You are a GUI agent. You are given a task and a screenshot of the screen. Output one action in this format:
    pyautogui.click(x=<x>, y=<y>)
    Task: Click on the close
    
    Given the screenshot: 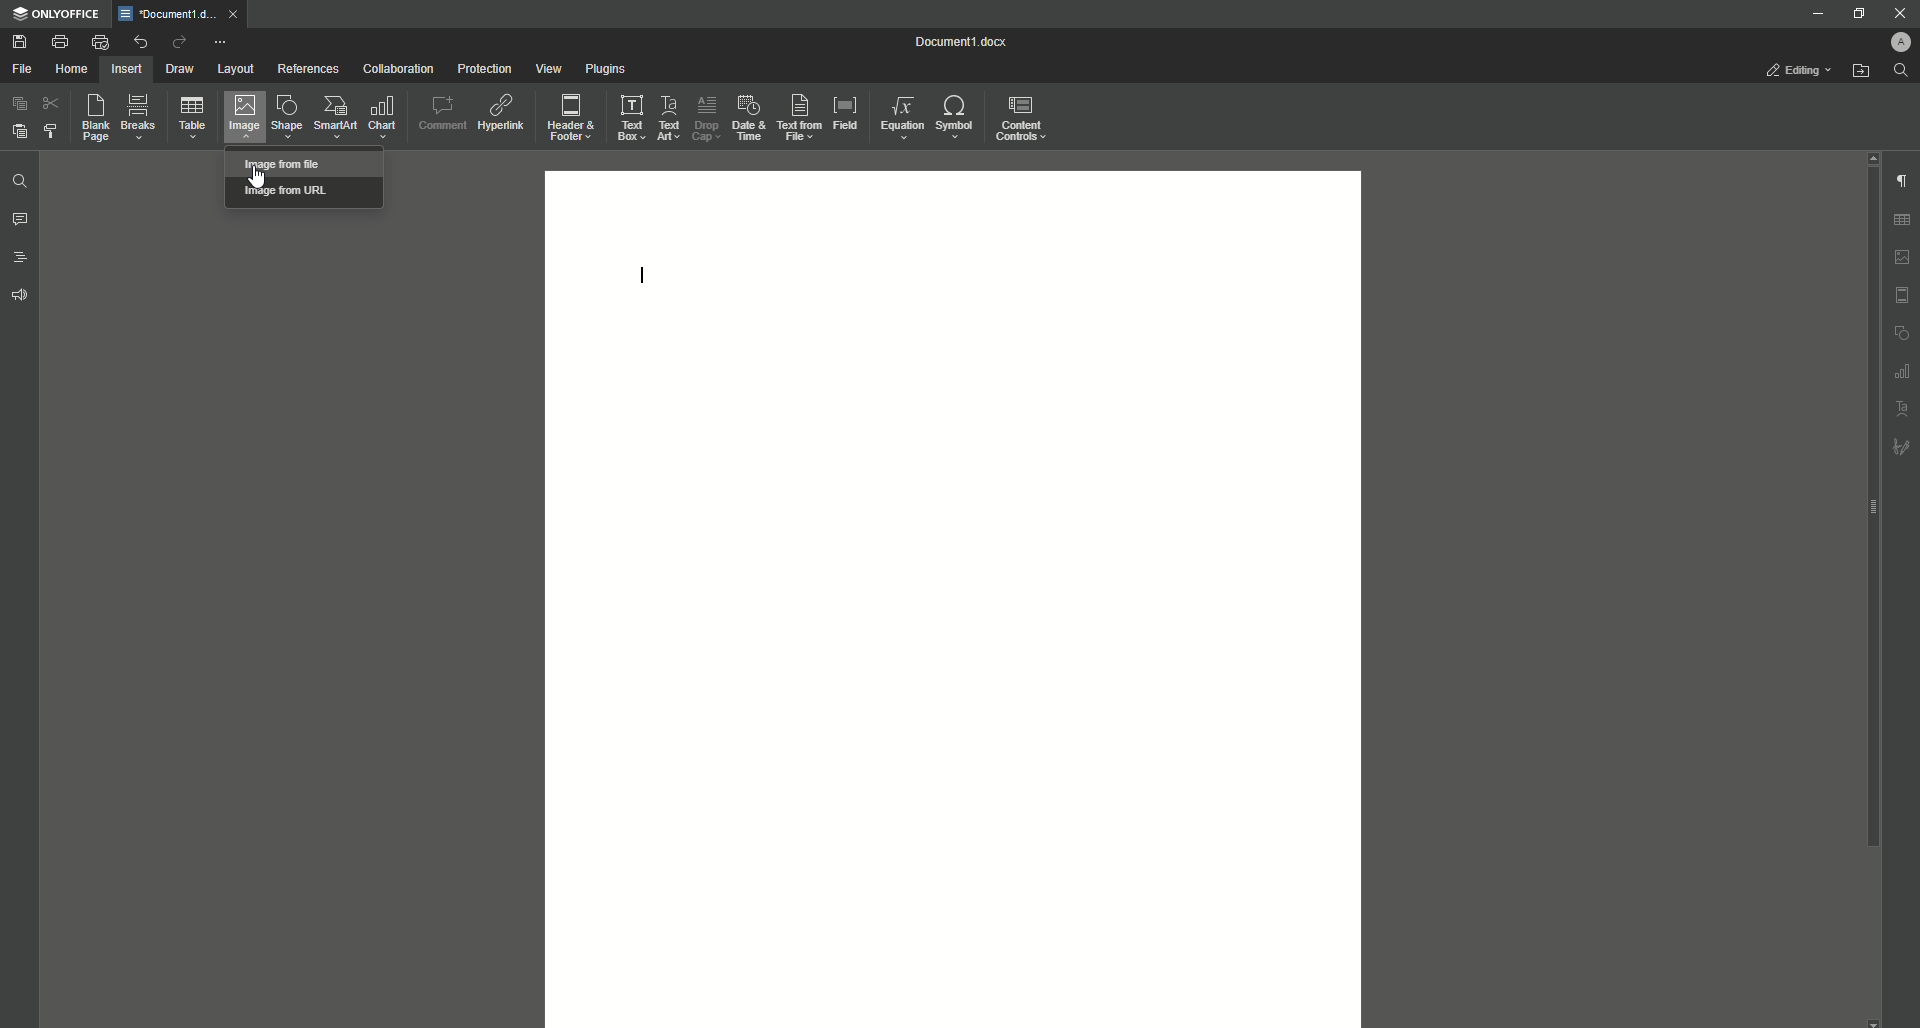 What is the action you would take?
    pyautogui.click(x=234, y=13)
    